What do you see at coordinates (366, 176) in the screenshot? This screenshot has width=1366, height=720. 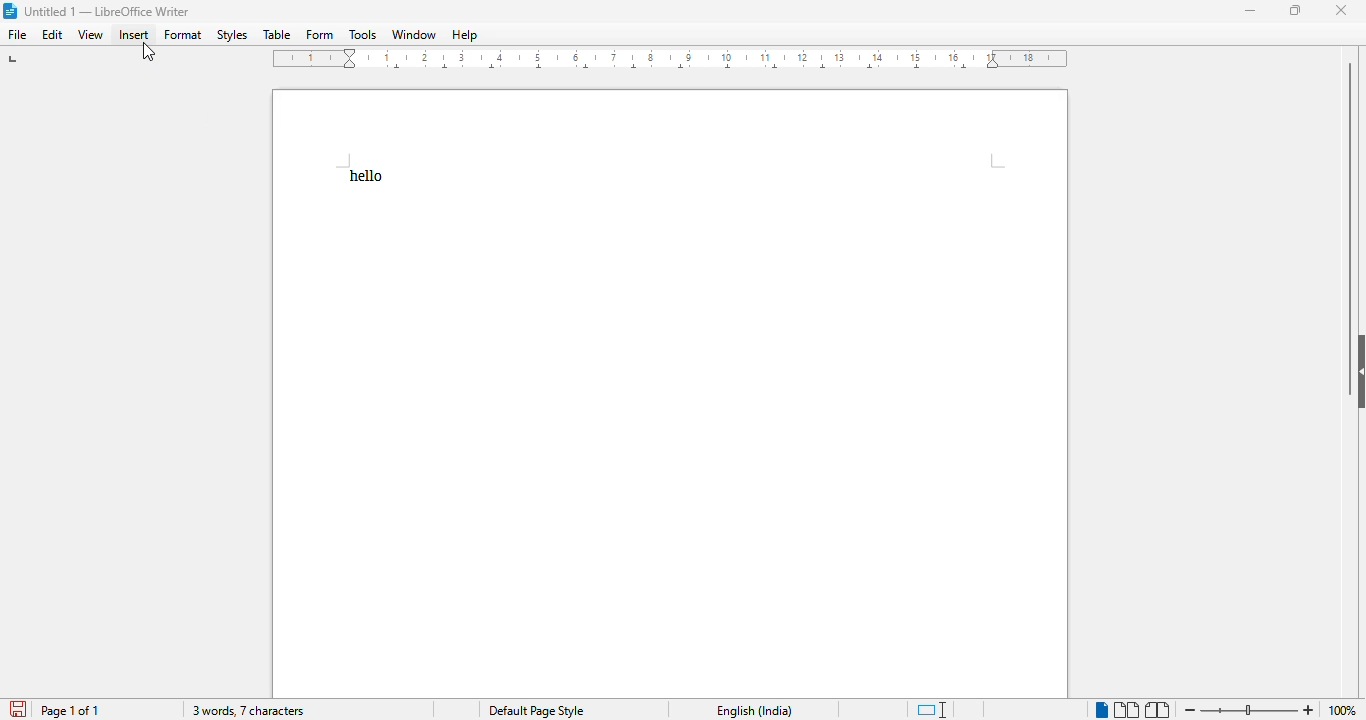 I see `text` at bounding box center [366, 176].